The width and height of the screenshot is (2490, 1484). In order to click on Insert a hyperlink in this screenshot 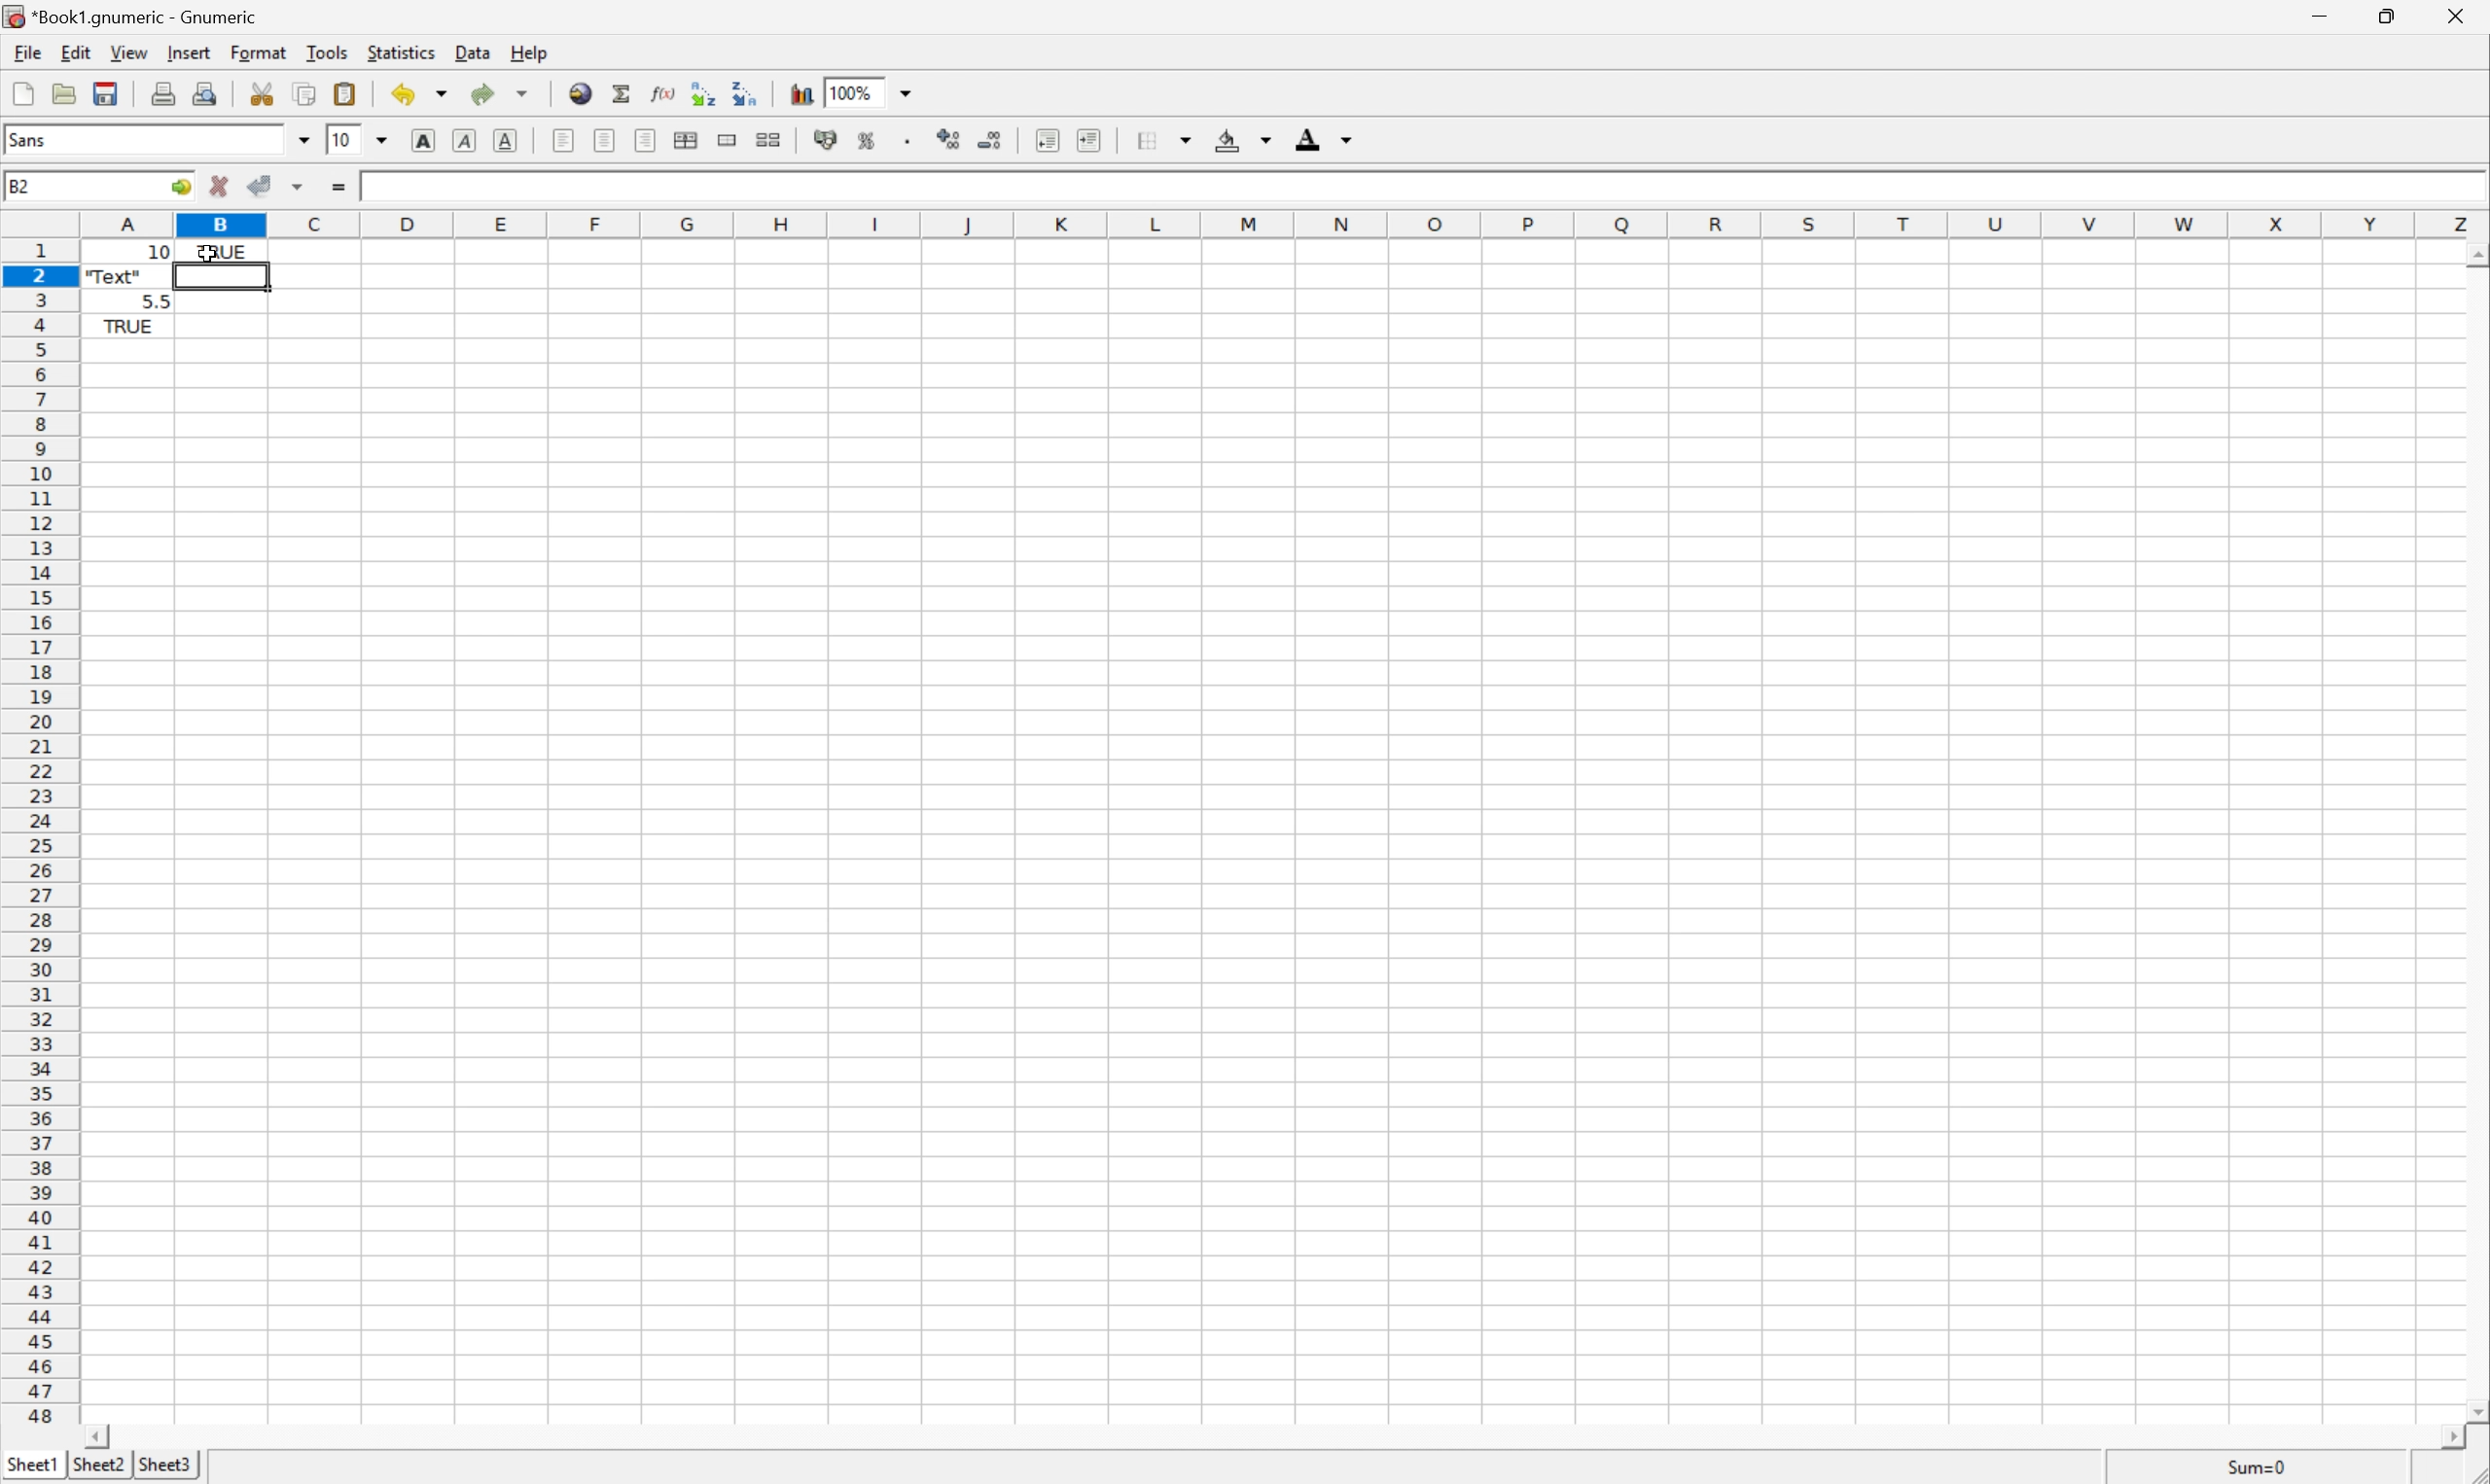, I will do `click(578, 93)`.